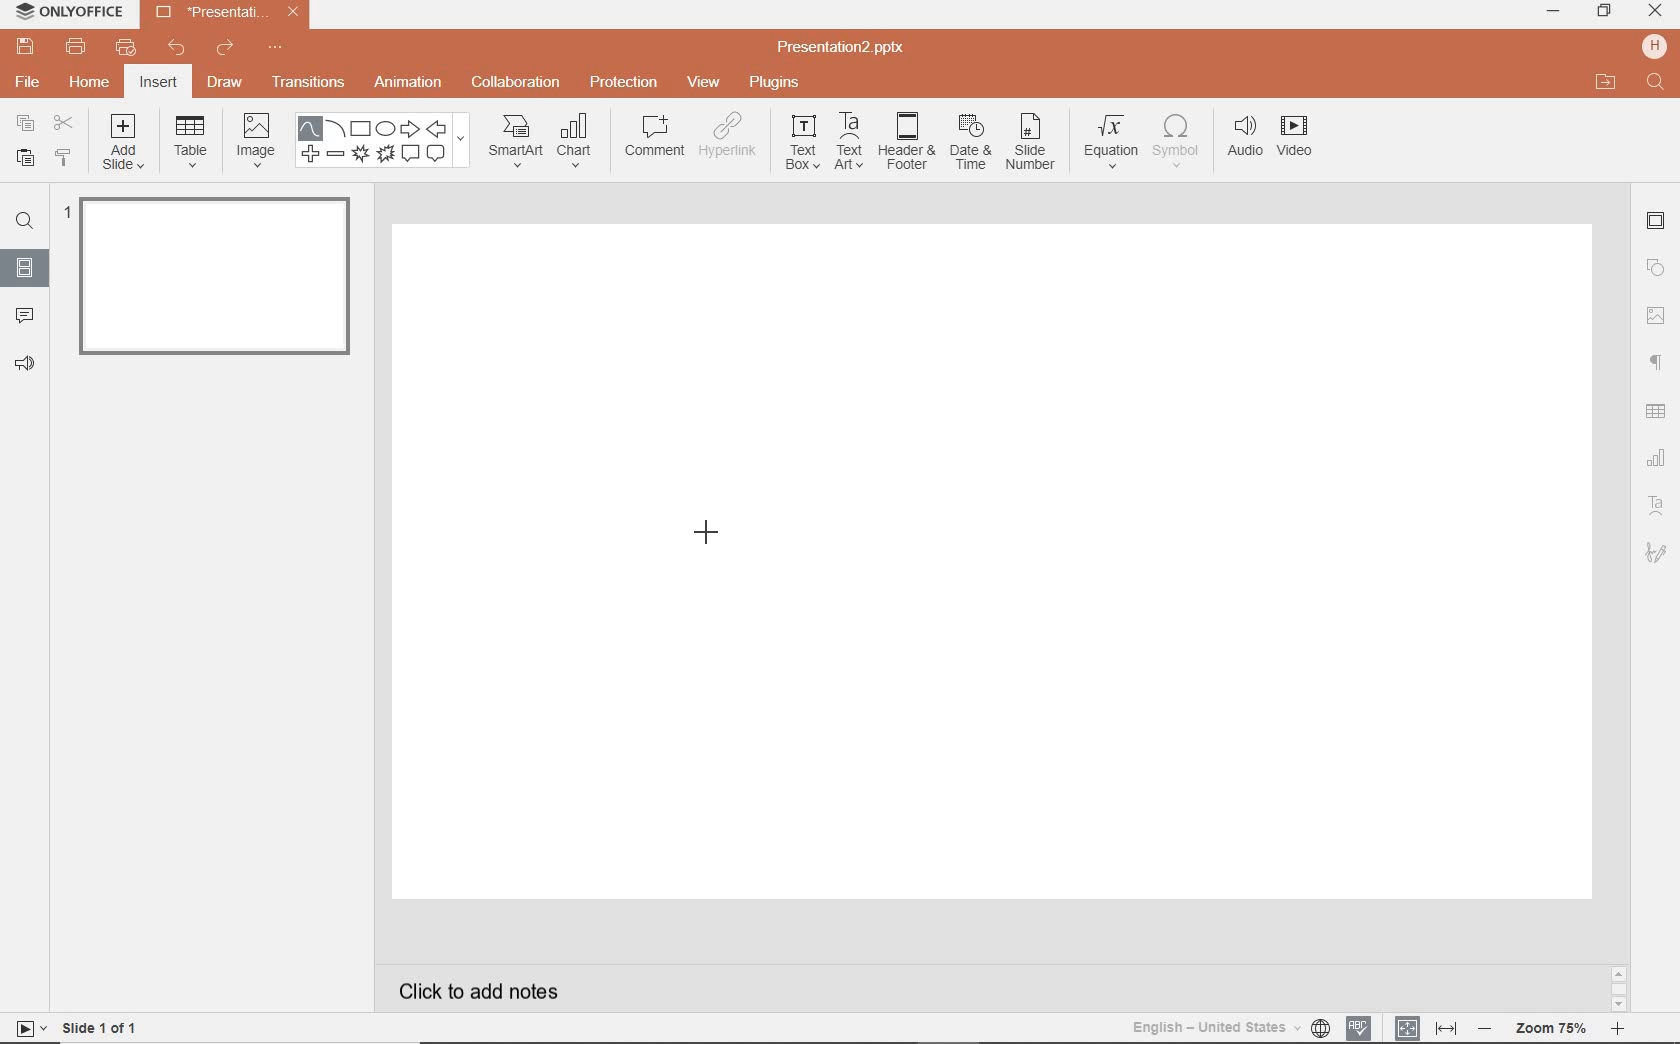 The width and height of the screenshot is (1680, 1044). I want to click on COPY, so click(20, 123).